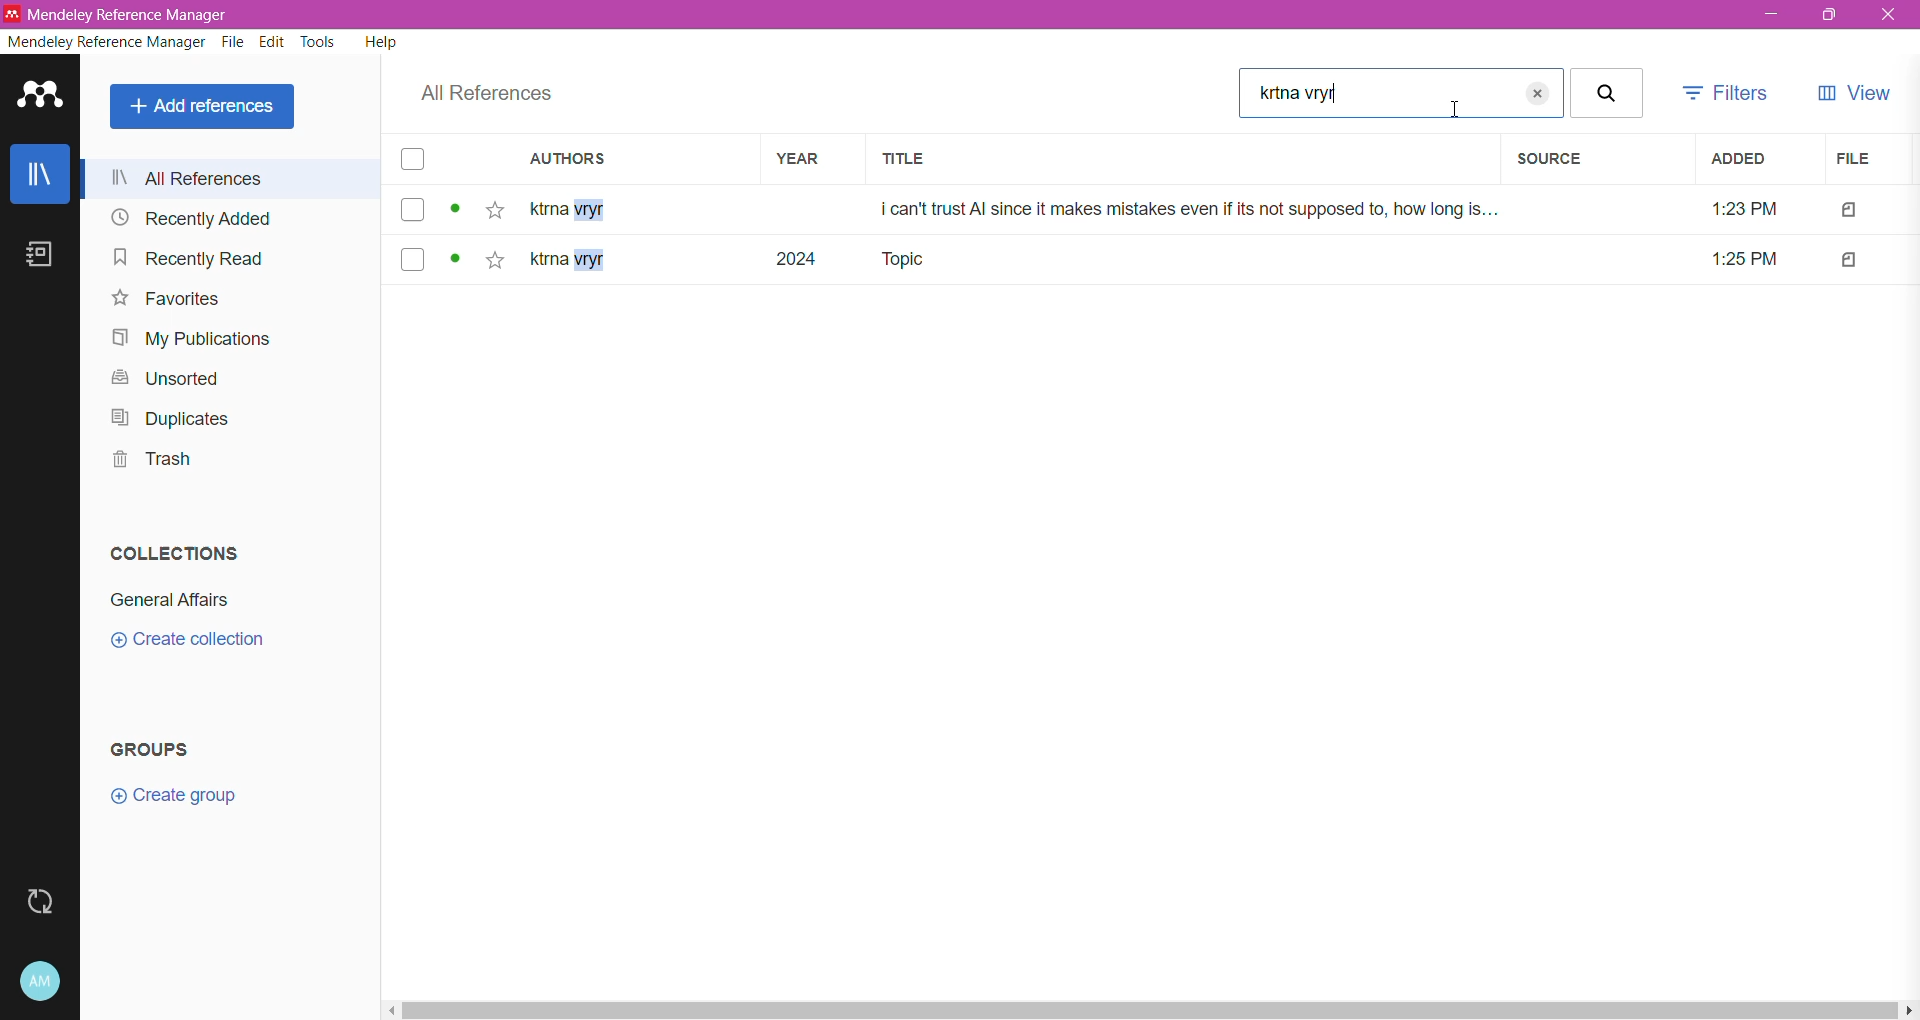 This screenshot has height=1020, width=1920. What do you see at coordinates (1459, 110) in the screenshot?
I see `Cursor` at bounding box center [1459, 110].